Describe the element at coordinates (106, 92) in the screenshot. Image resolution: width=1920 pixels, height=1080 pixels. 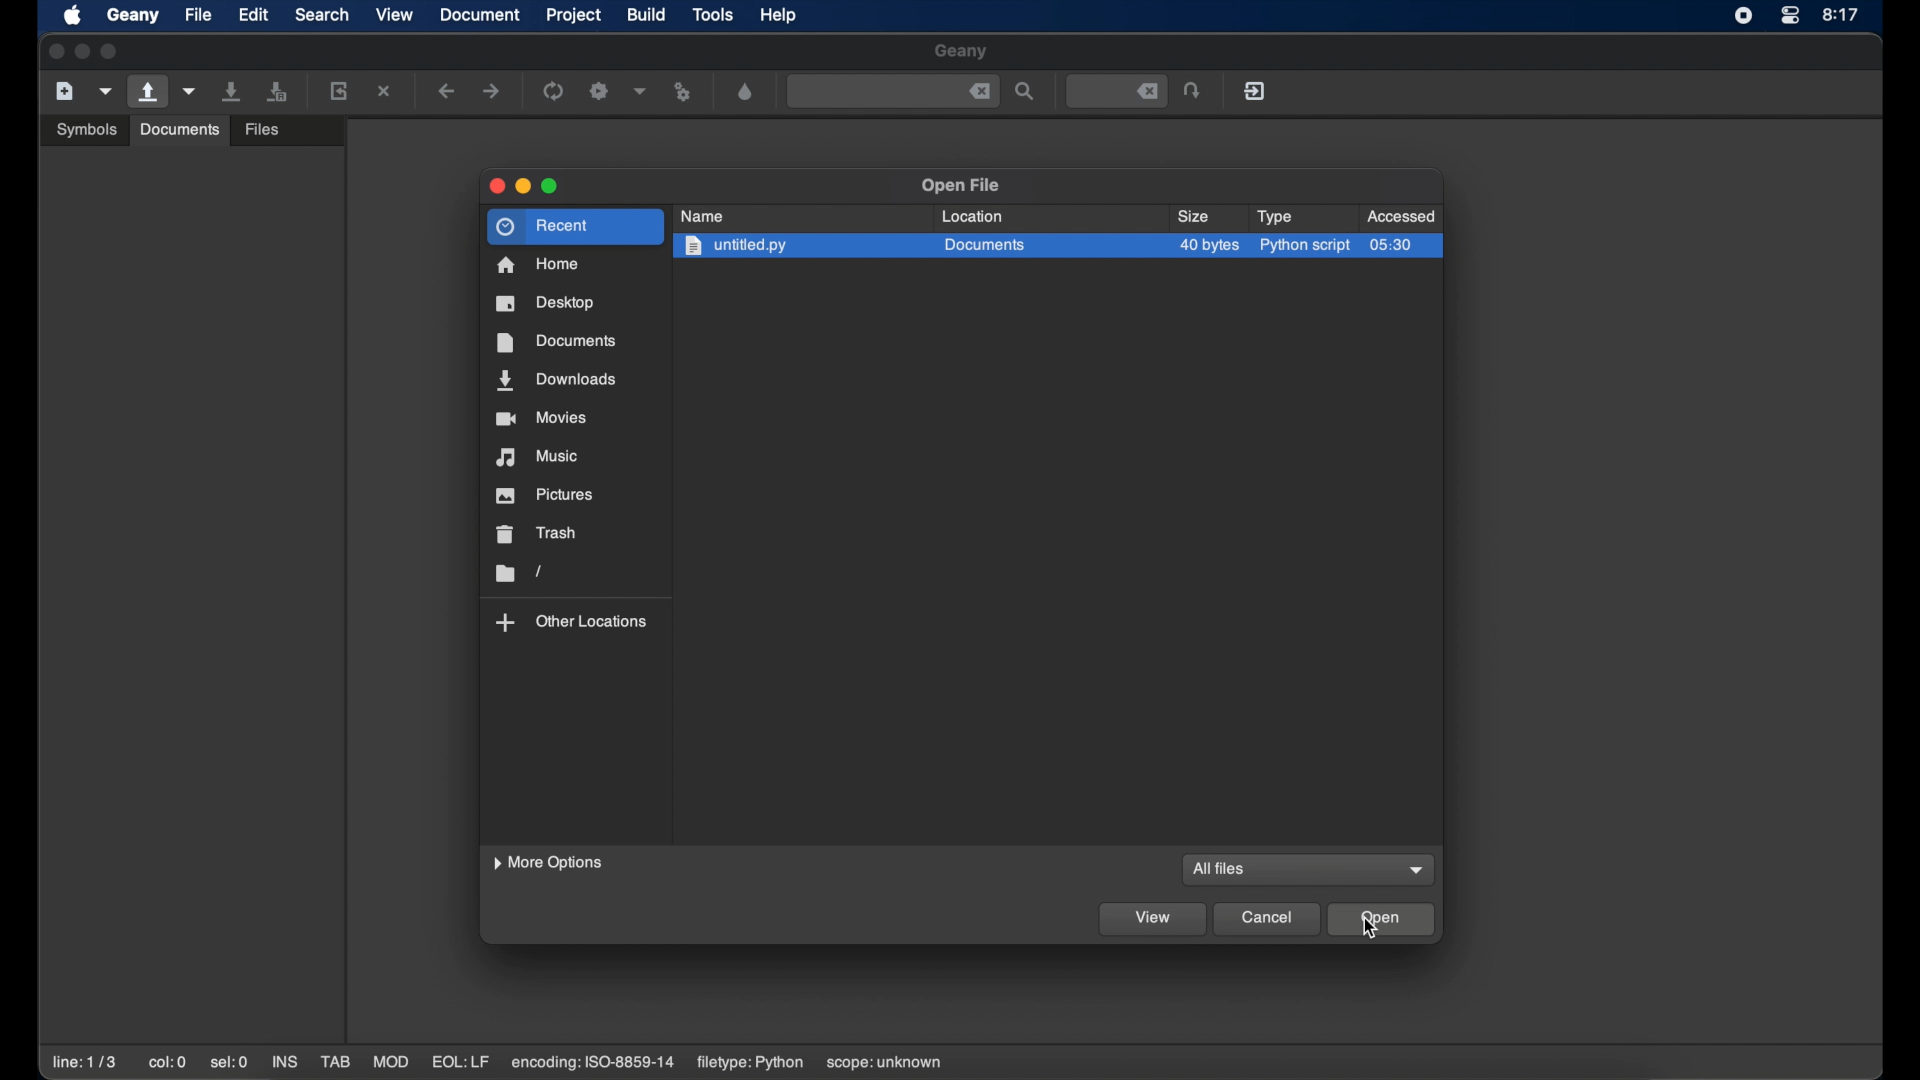
I see `create a new file from template` at that location.